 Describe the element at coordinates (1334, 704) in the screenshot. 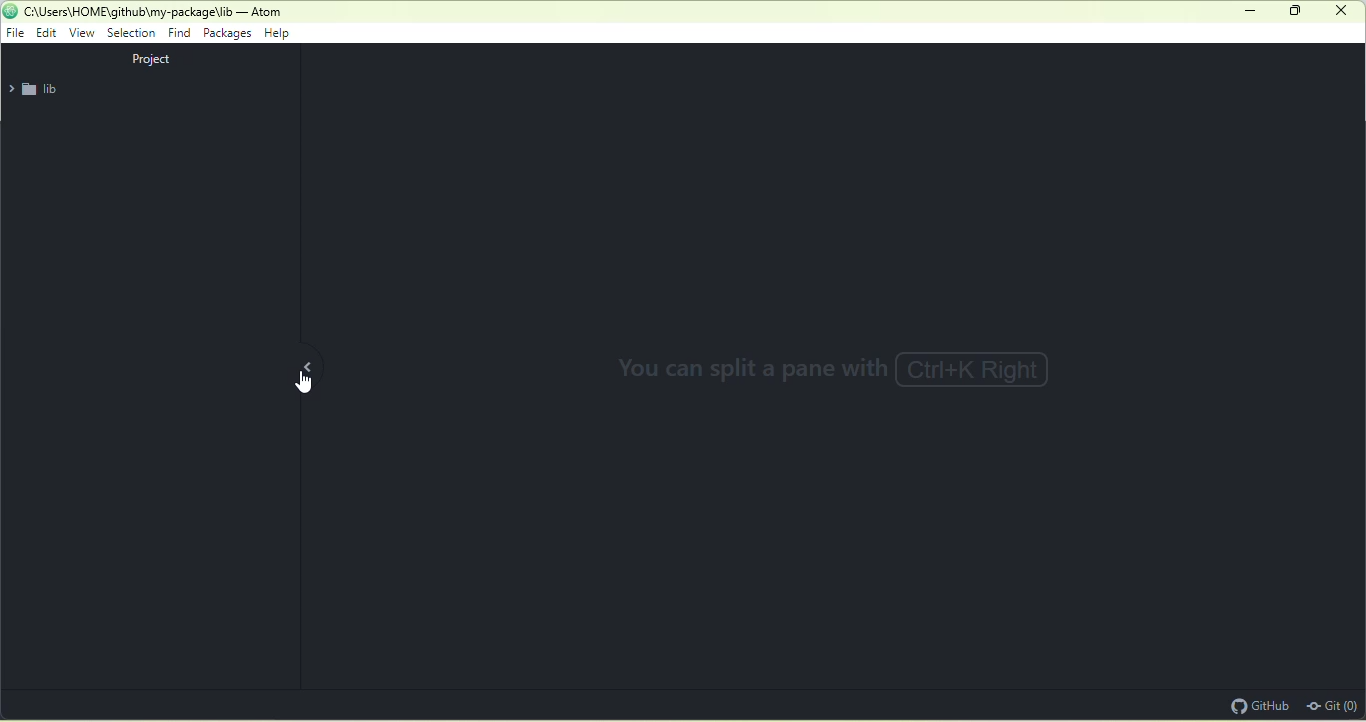

I see `git` at that location.